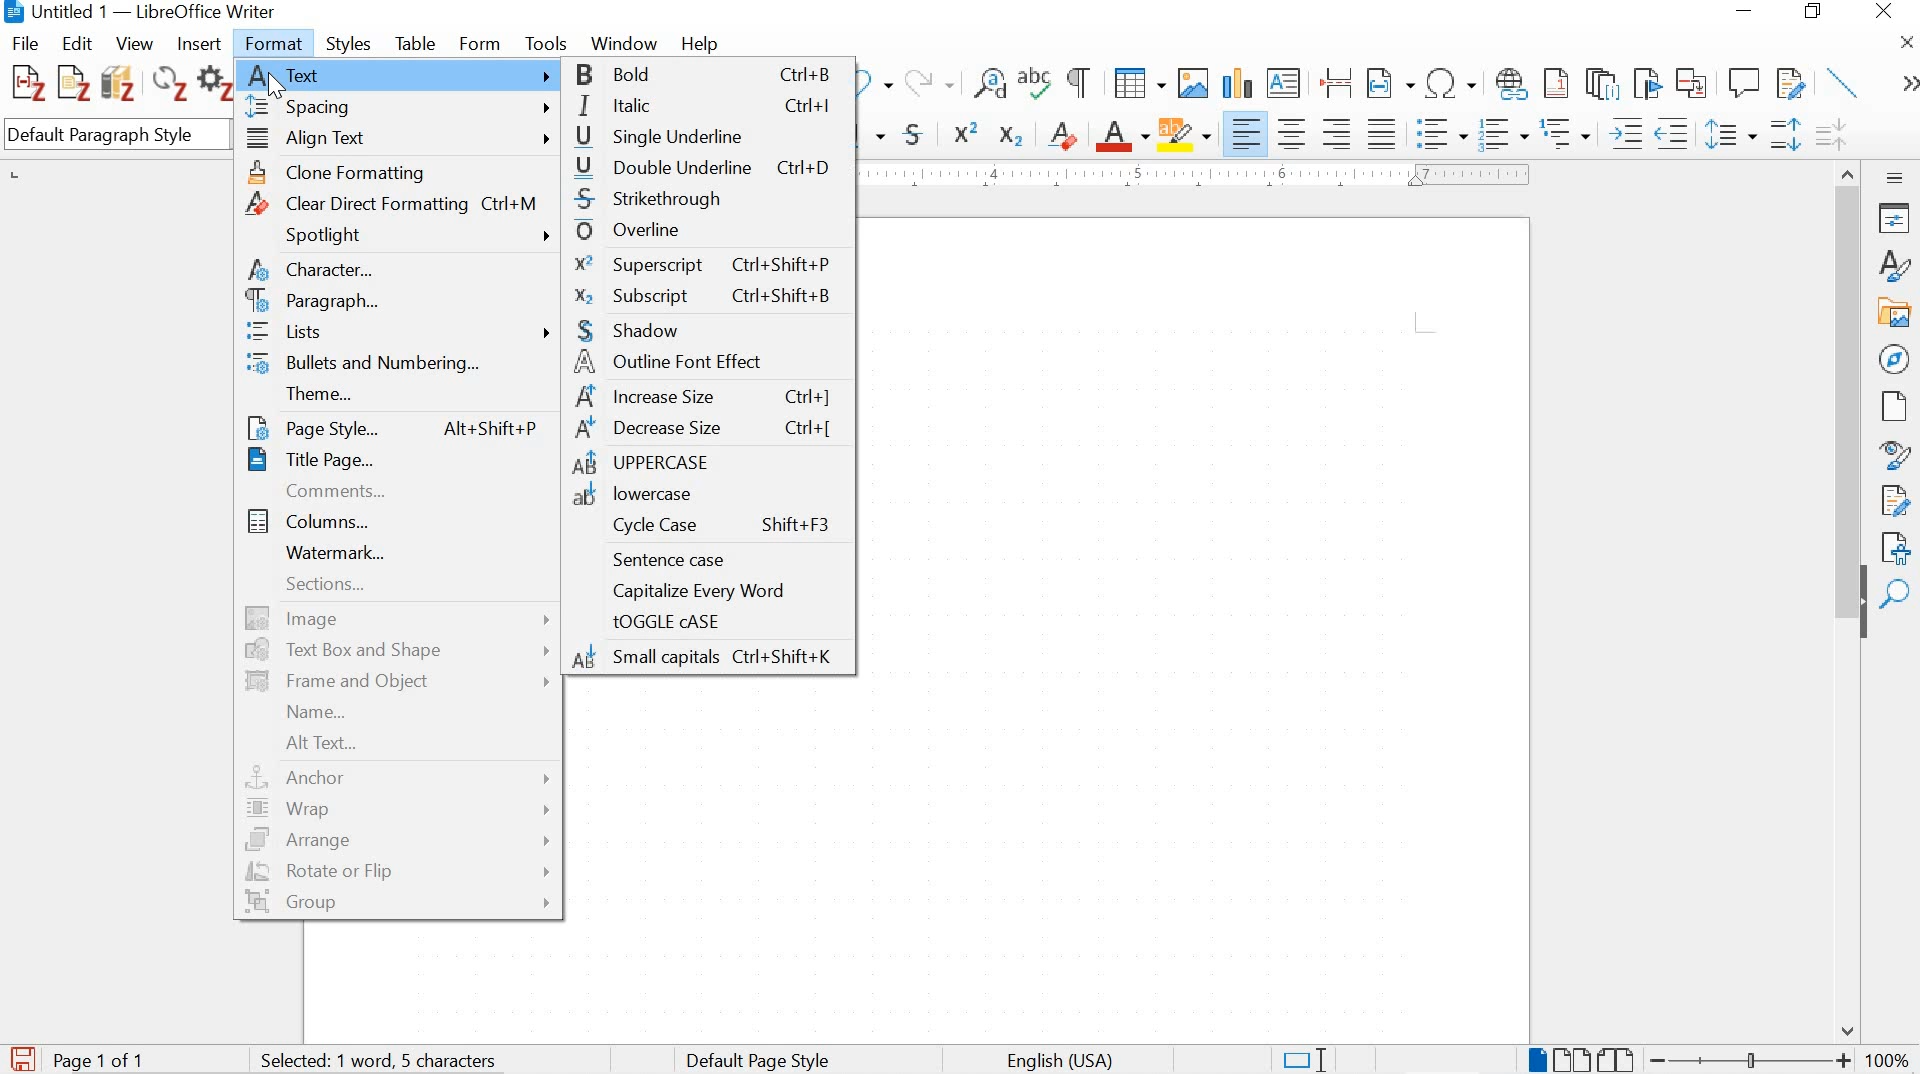 The image size is (1920, 1074). Describe the element at coordinates (102, 1059) in the screenshot. I see `page 1 of 1` at that location.